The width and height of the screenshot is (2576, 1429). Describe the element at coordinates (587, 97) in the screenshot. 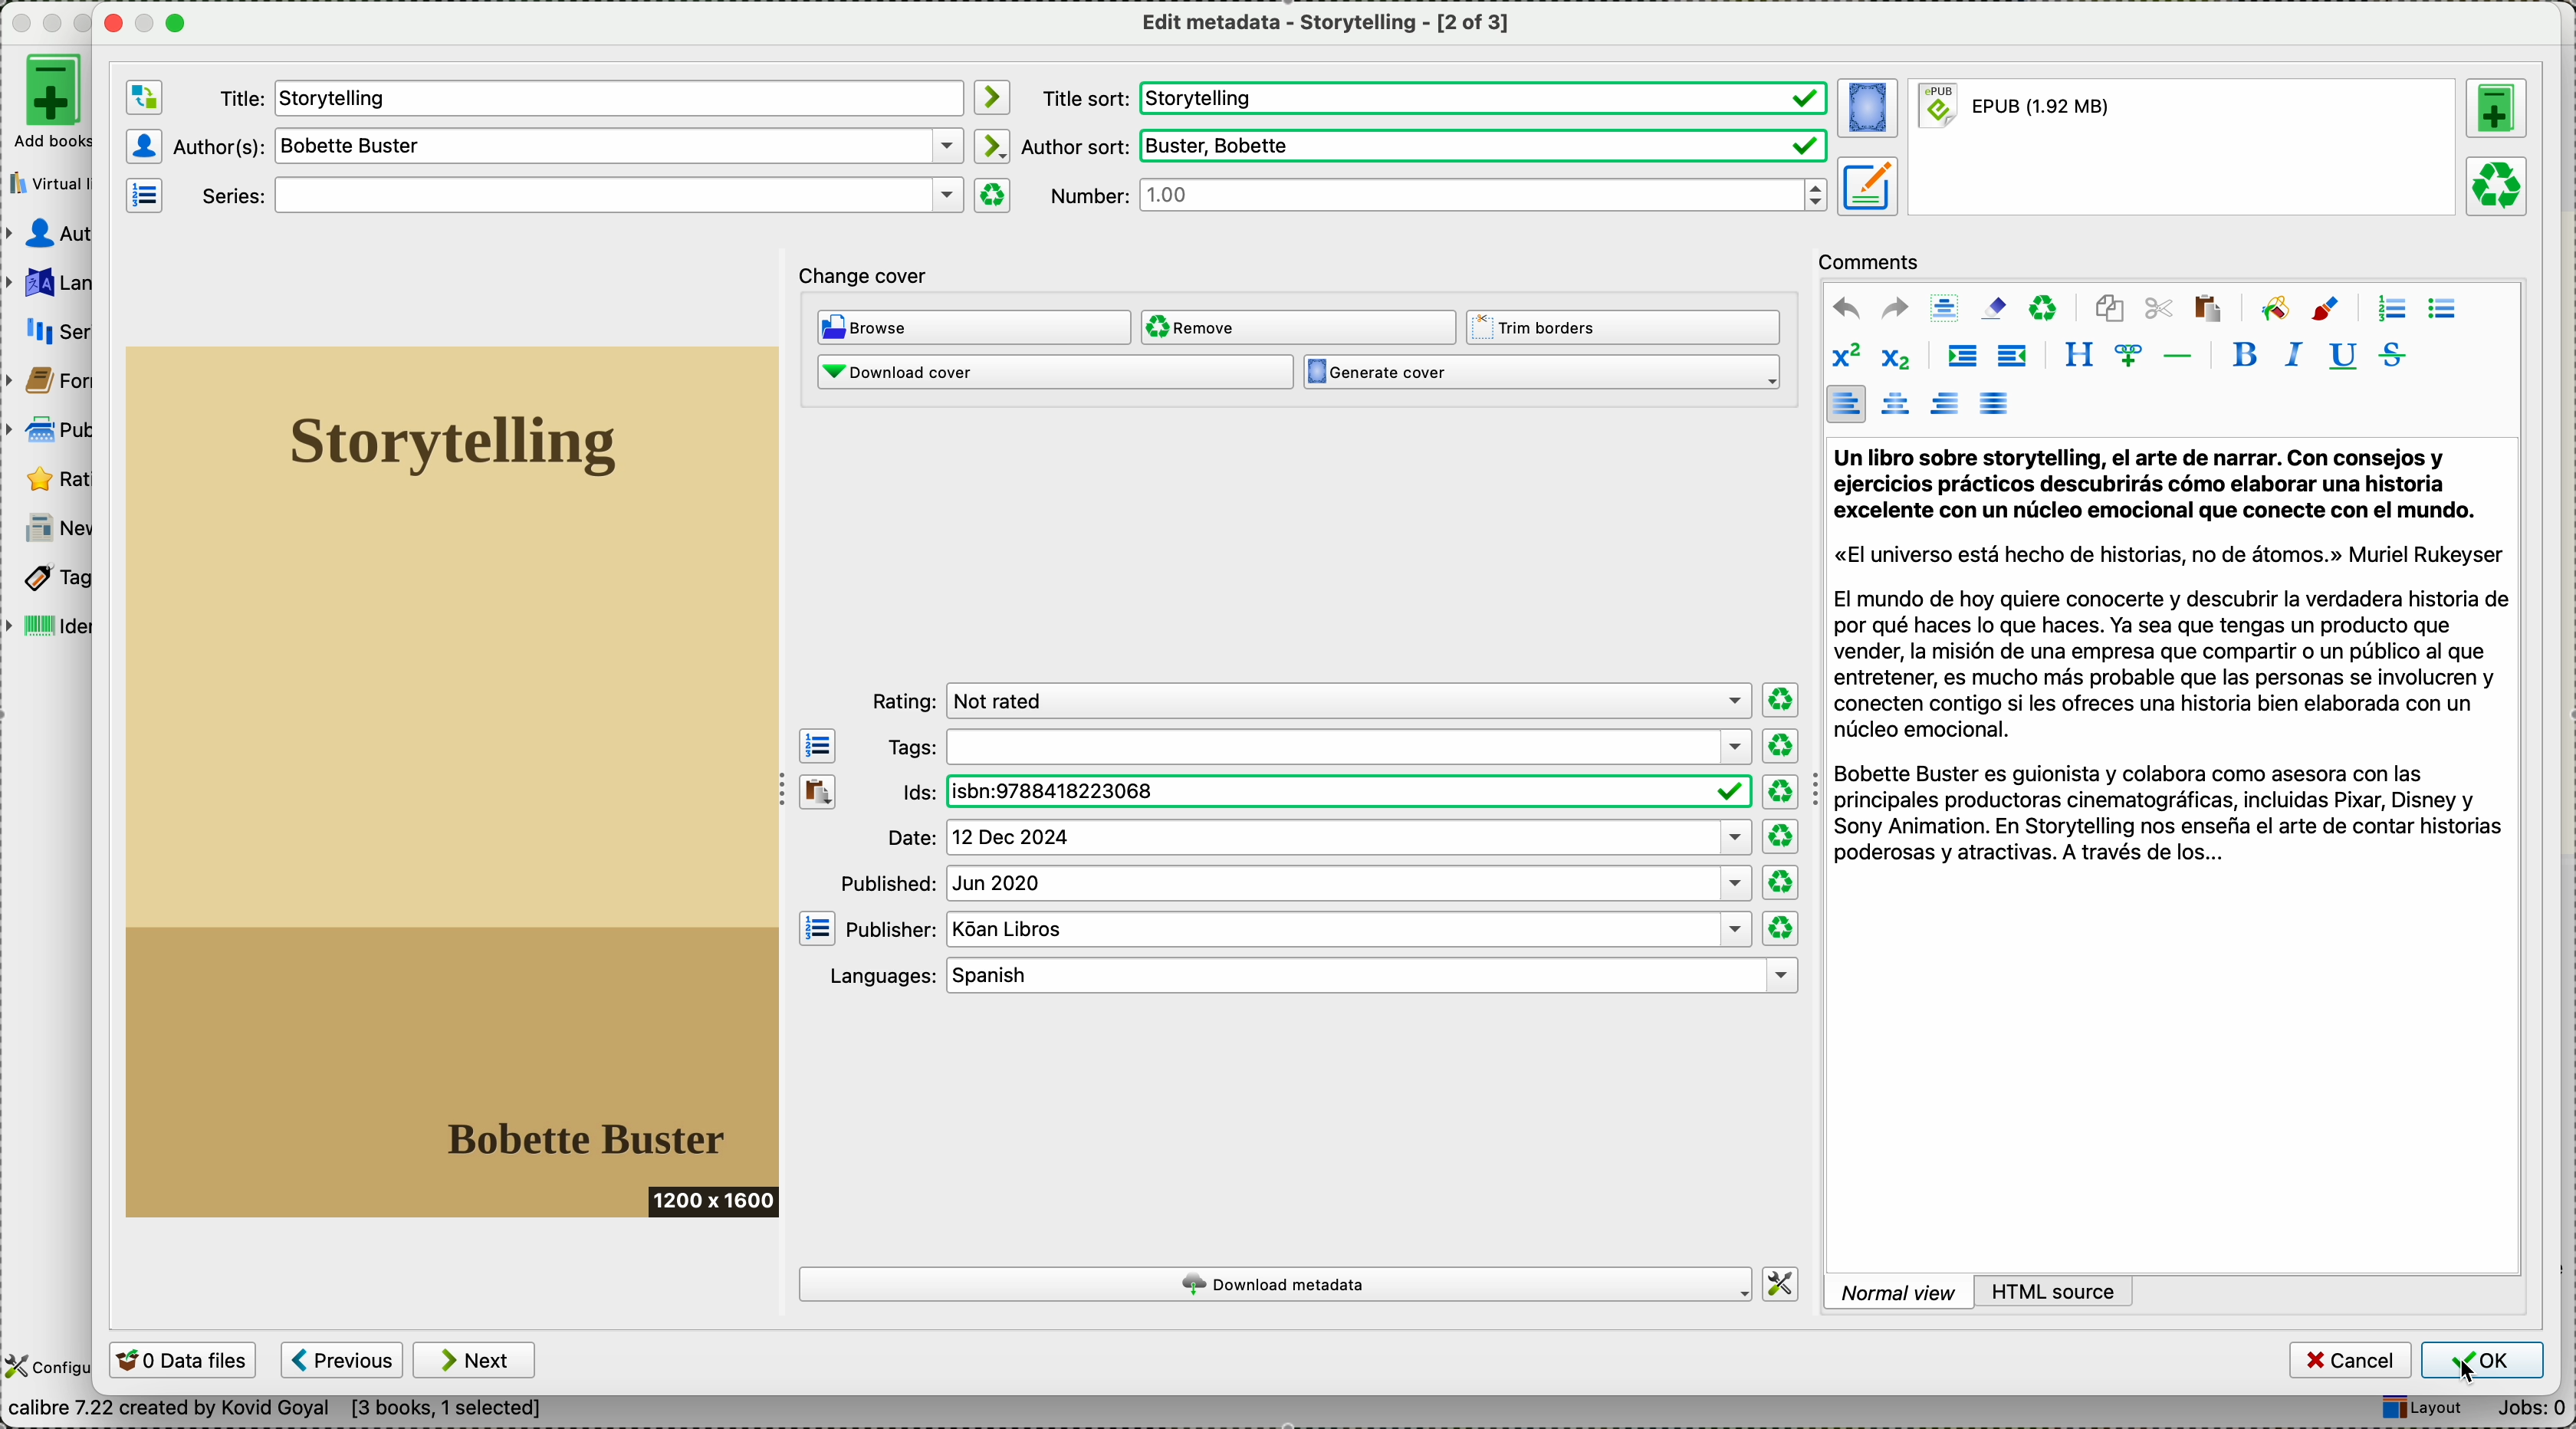

I see `title` at that location.